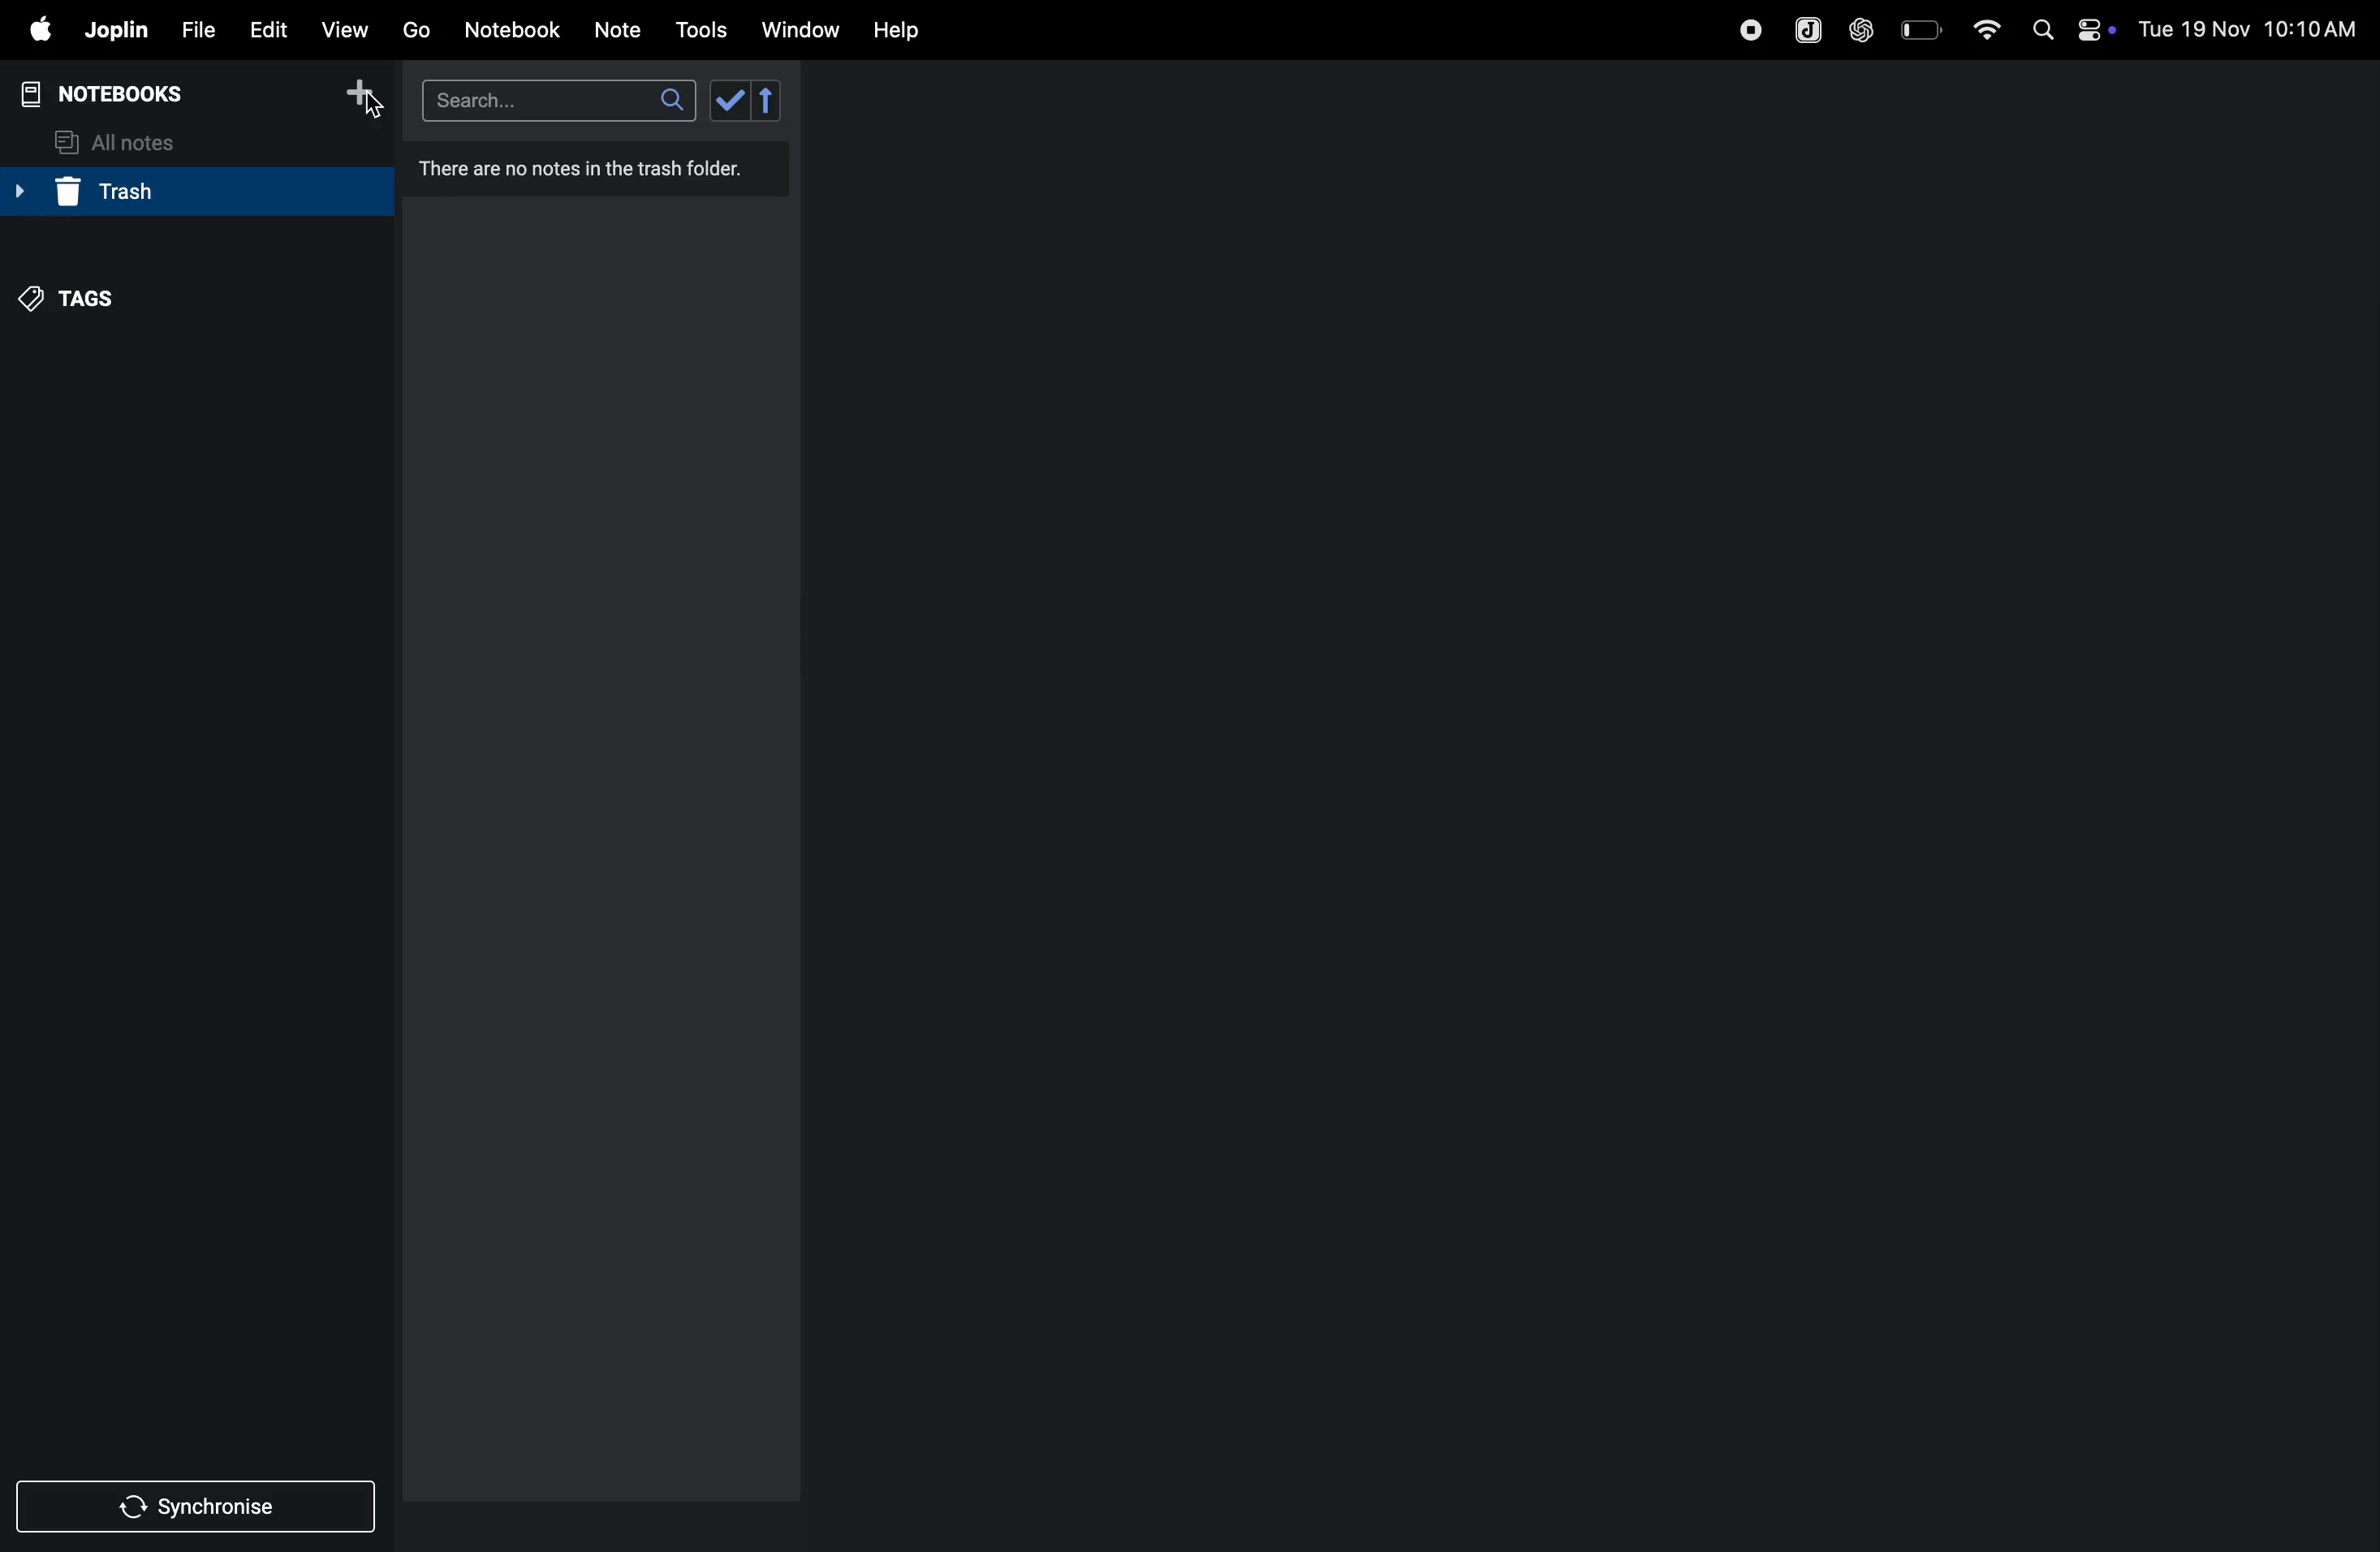 The image size is (2380, 1552). What do you see at coordinates (518, 30) in the screenshot?
I see `Notebook` at bounding box center [518, 30].